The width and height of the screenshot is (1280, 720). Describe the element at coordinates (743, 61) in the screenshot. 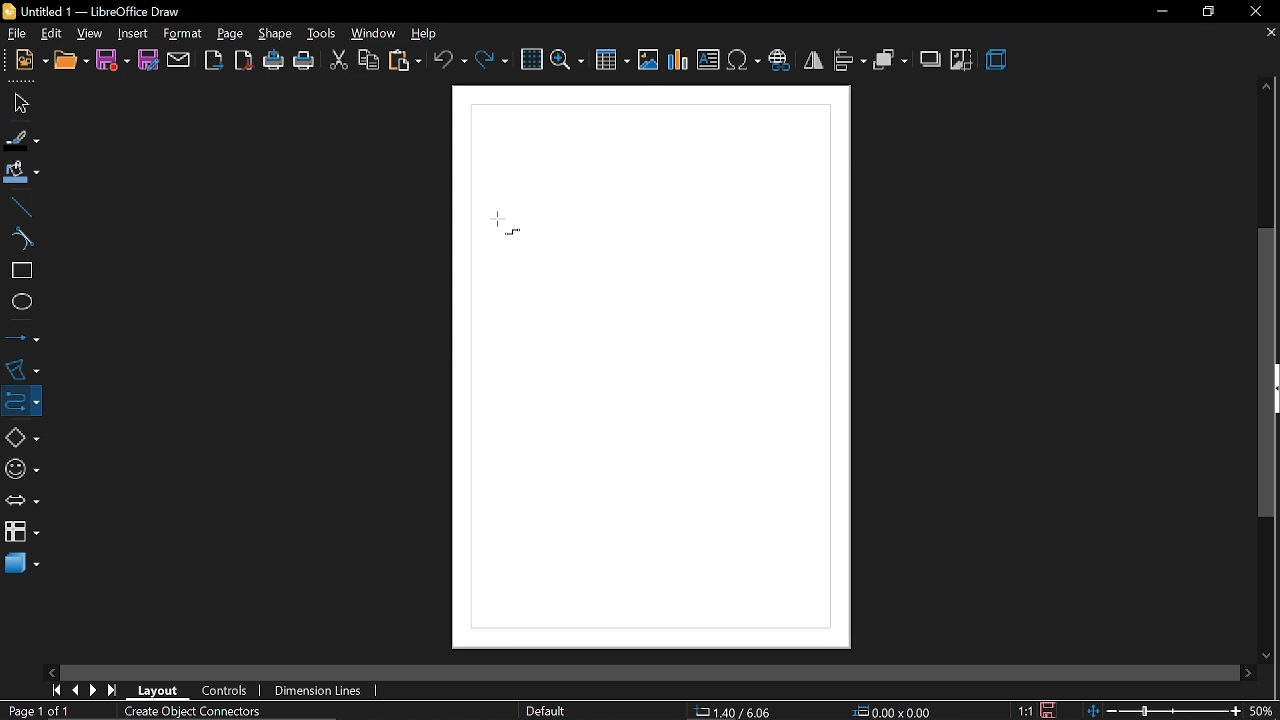

I see `Insert symbol` at that location.